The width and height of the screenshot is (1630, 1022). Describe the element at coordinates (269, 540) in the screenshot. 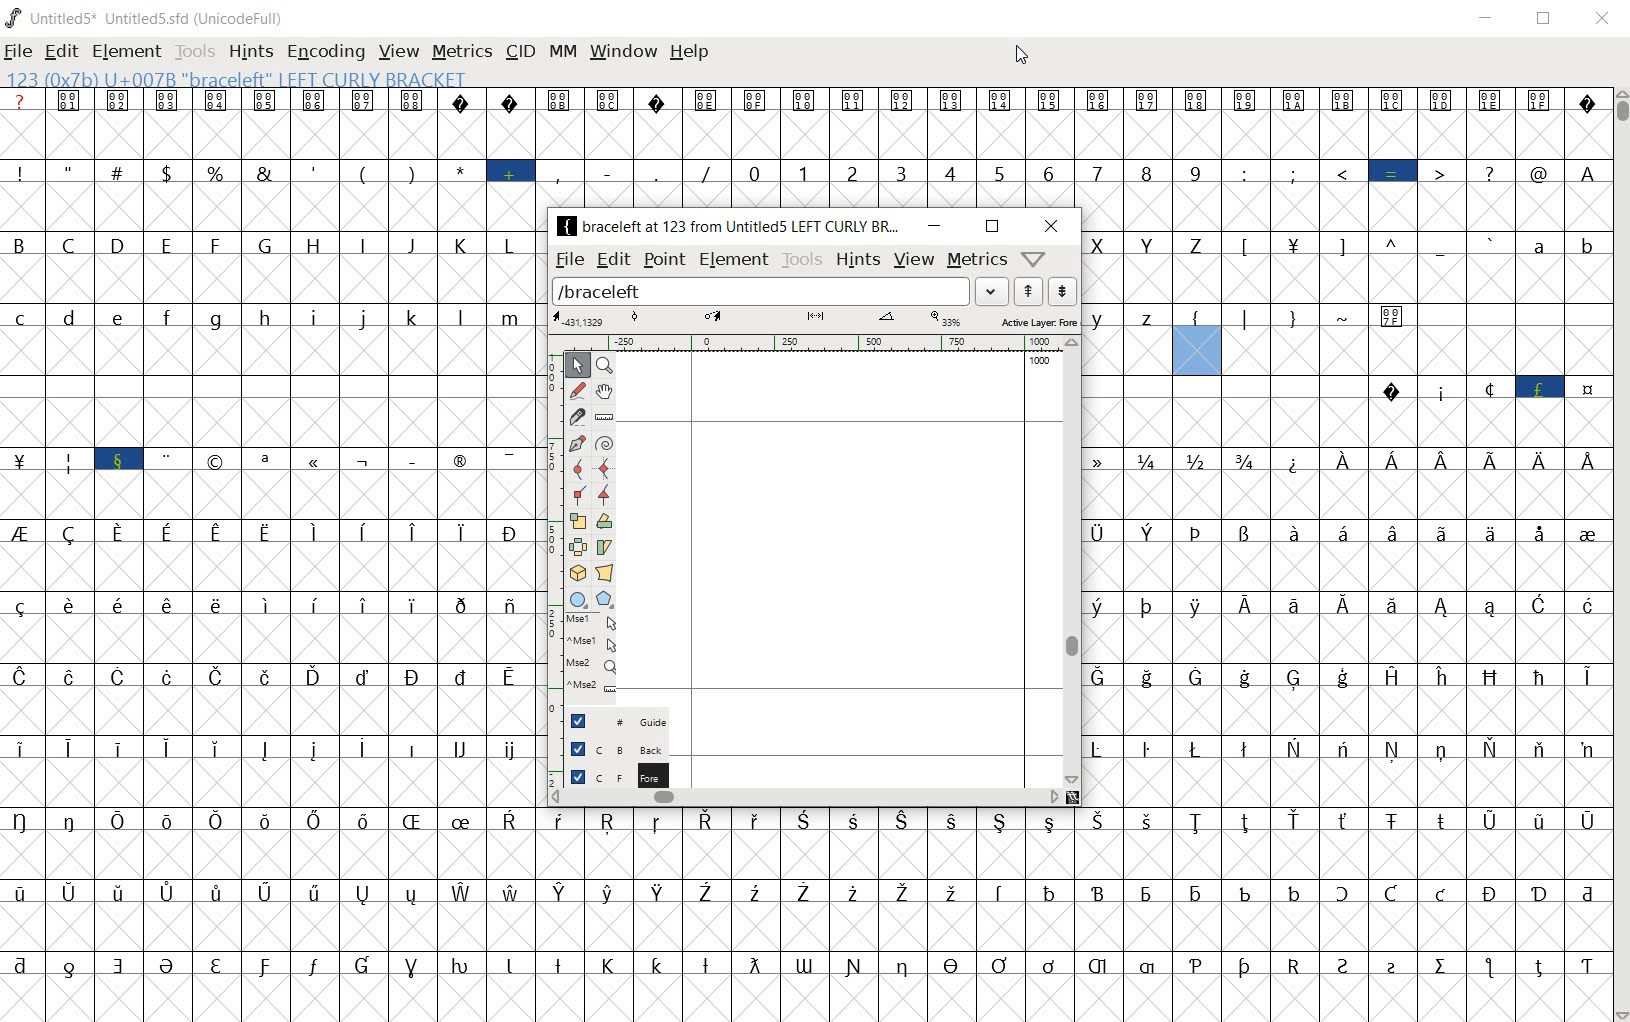

I see `glyphs` at that location.